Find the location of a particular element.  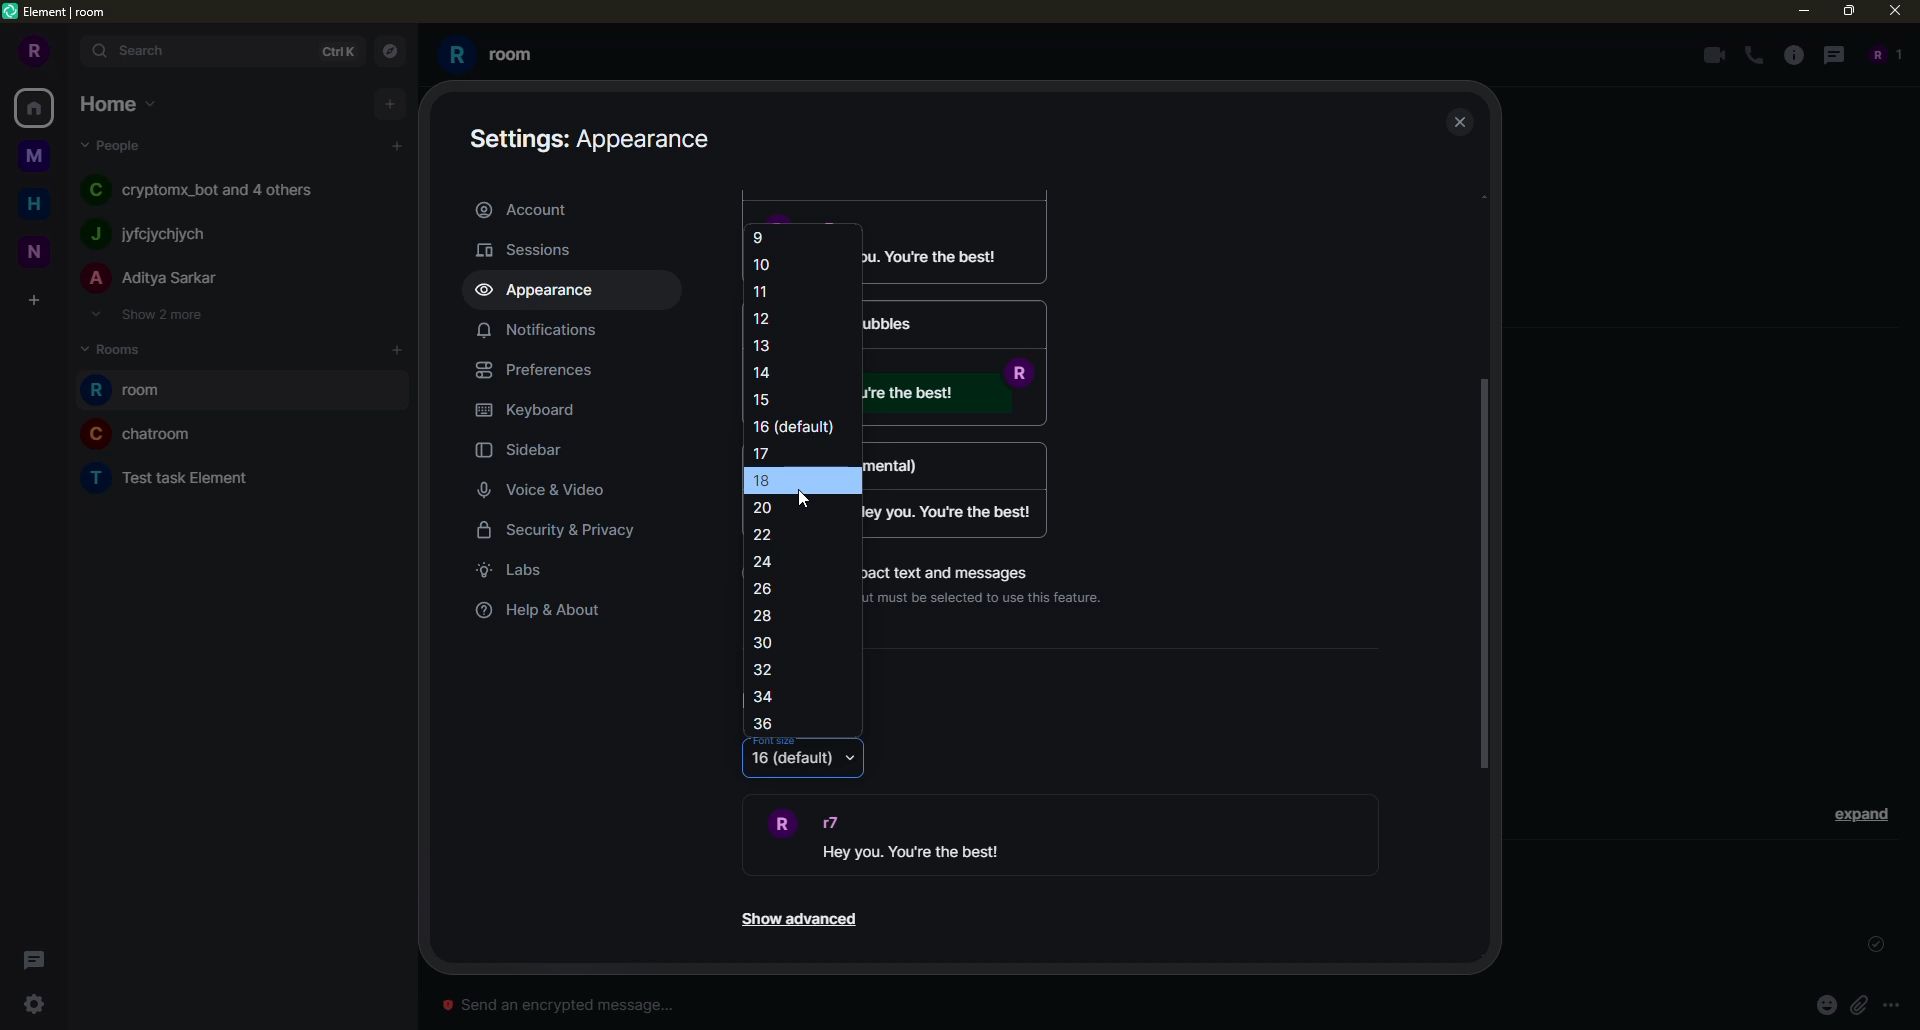

add is located at coordinates (397, 146).